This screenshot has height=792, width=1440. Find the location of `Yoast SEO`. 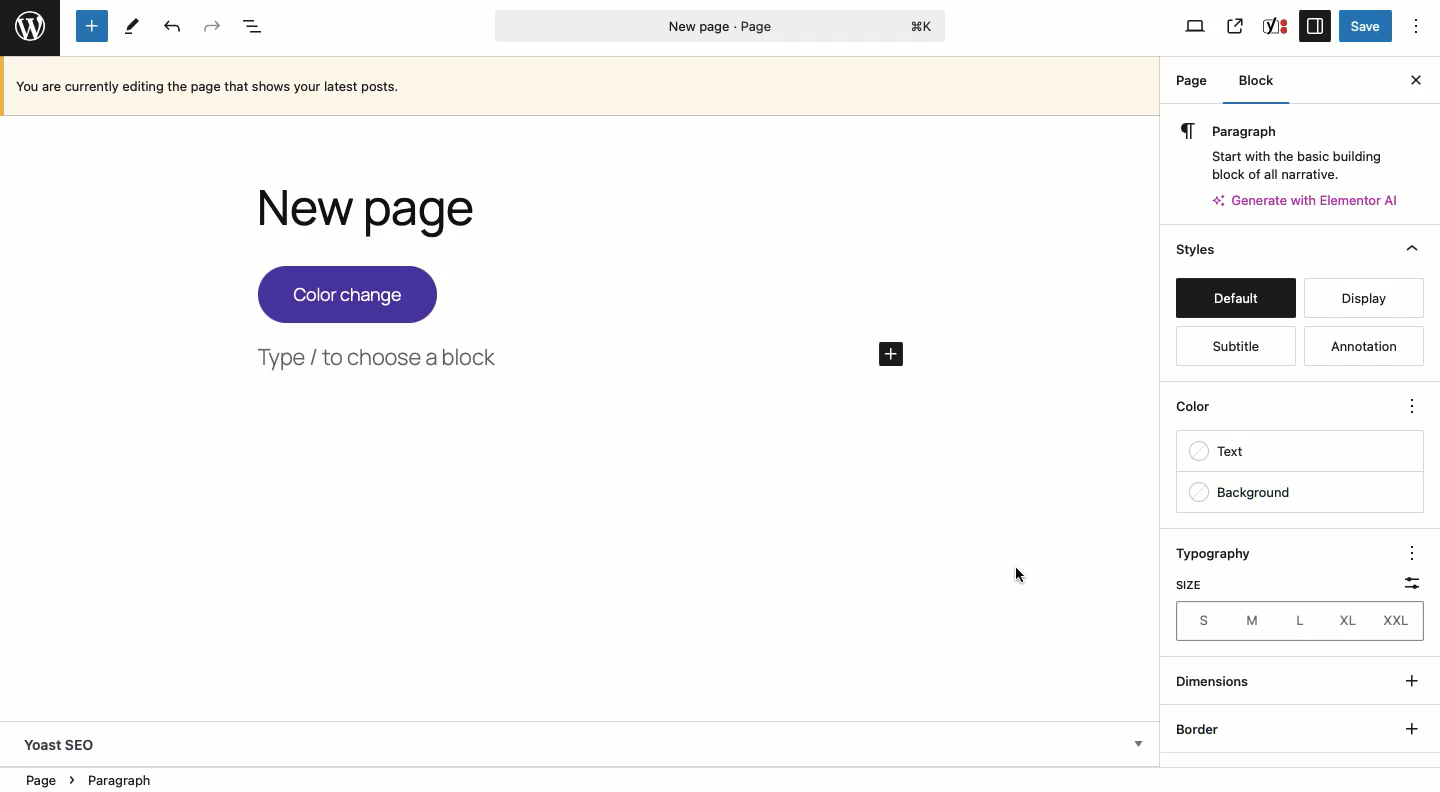

Yoast SEO is located at coordinates (581, 741).